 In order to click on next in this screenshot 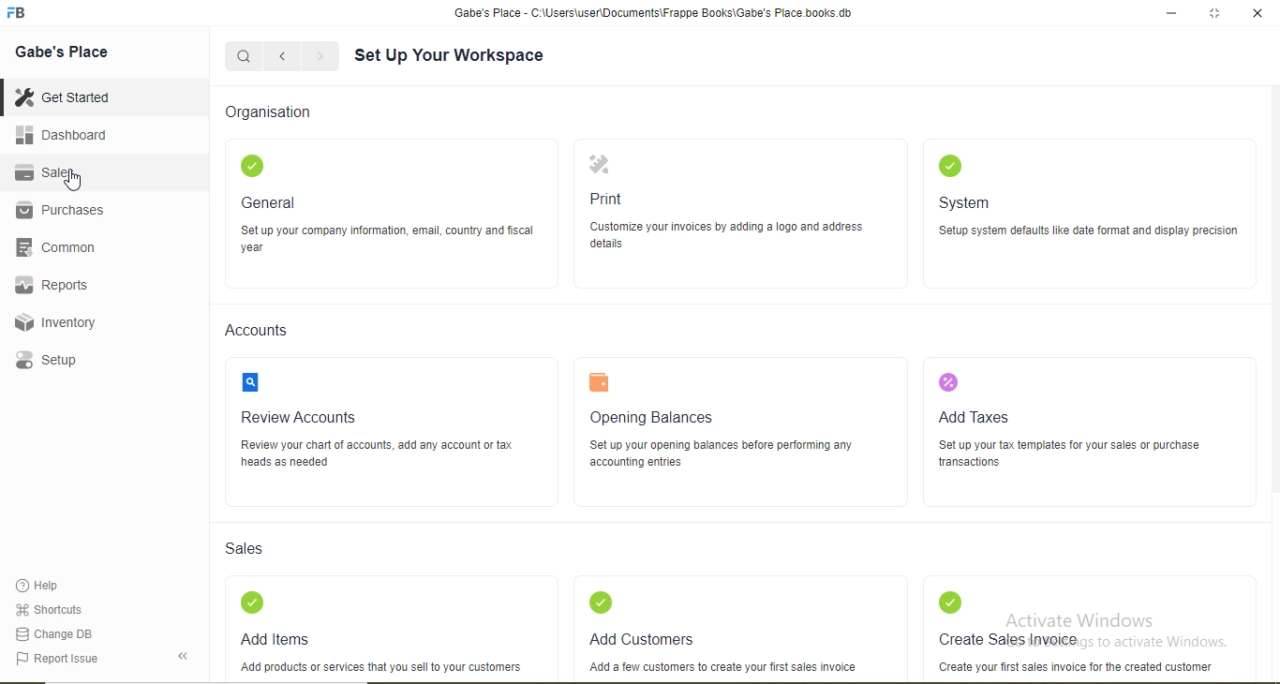, I will do `click(320, 57)`.